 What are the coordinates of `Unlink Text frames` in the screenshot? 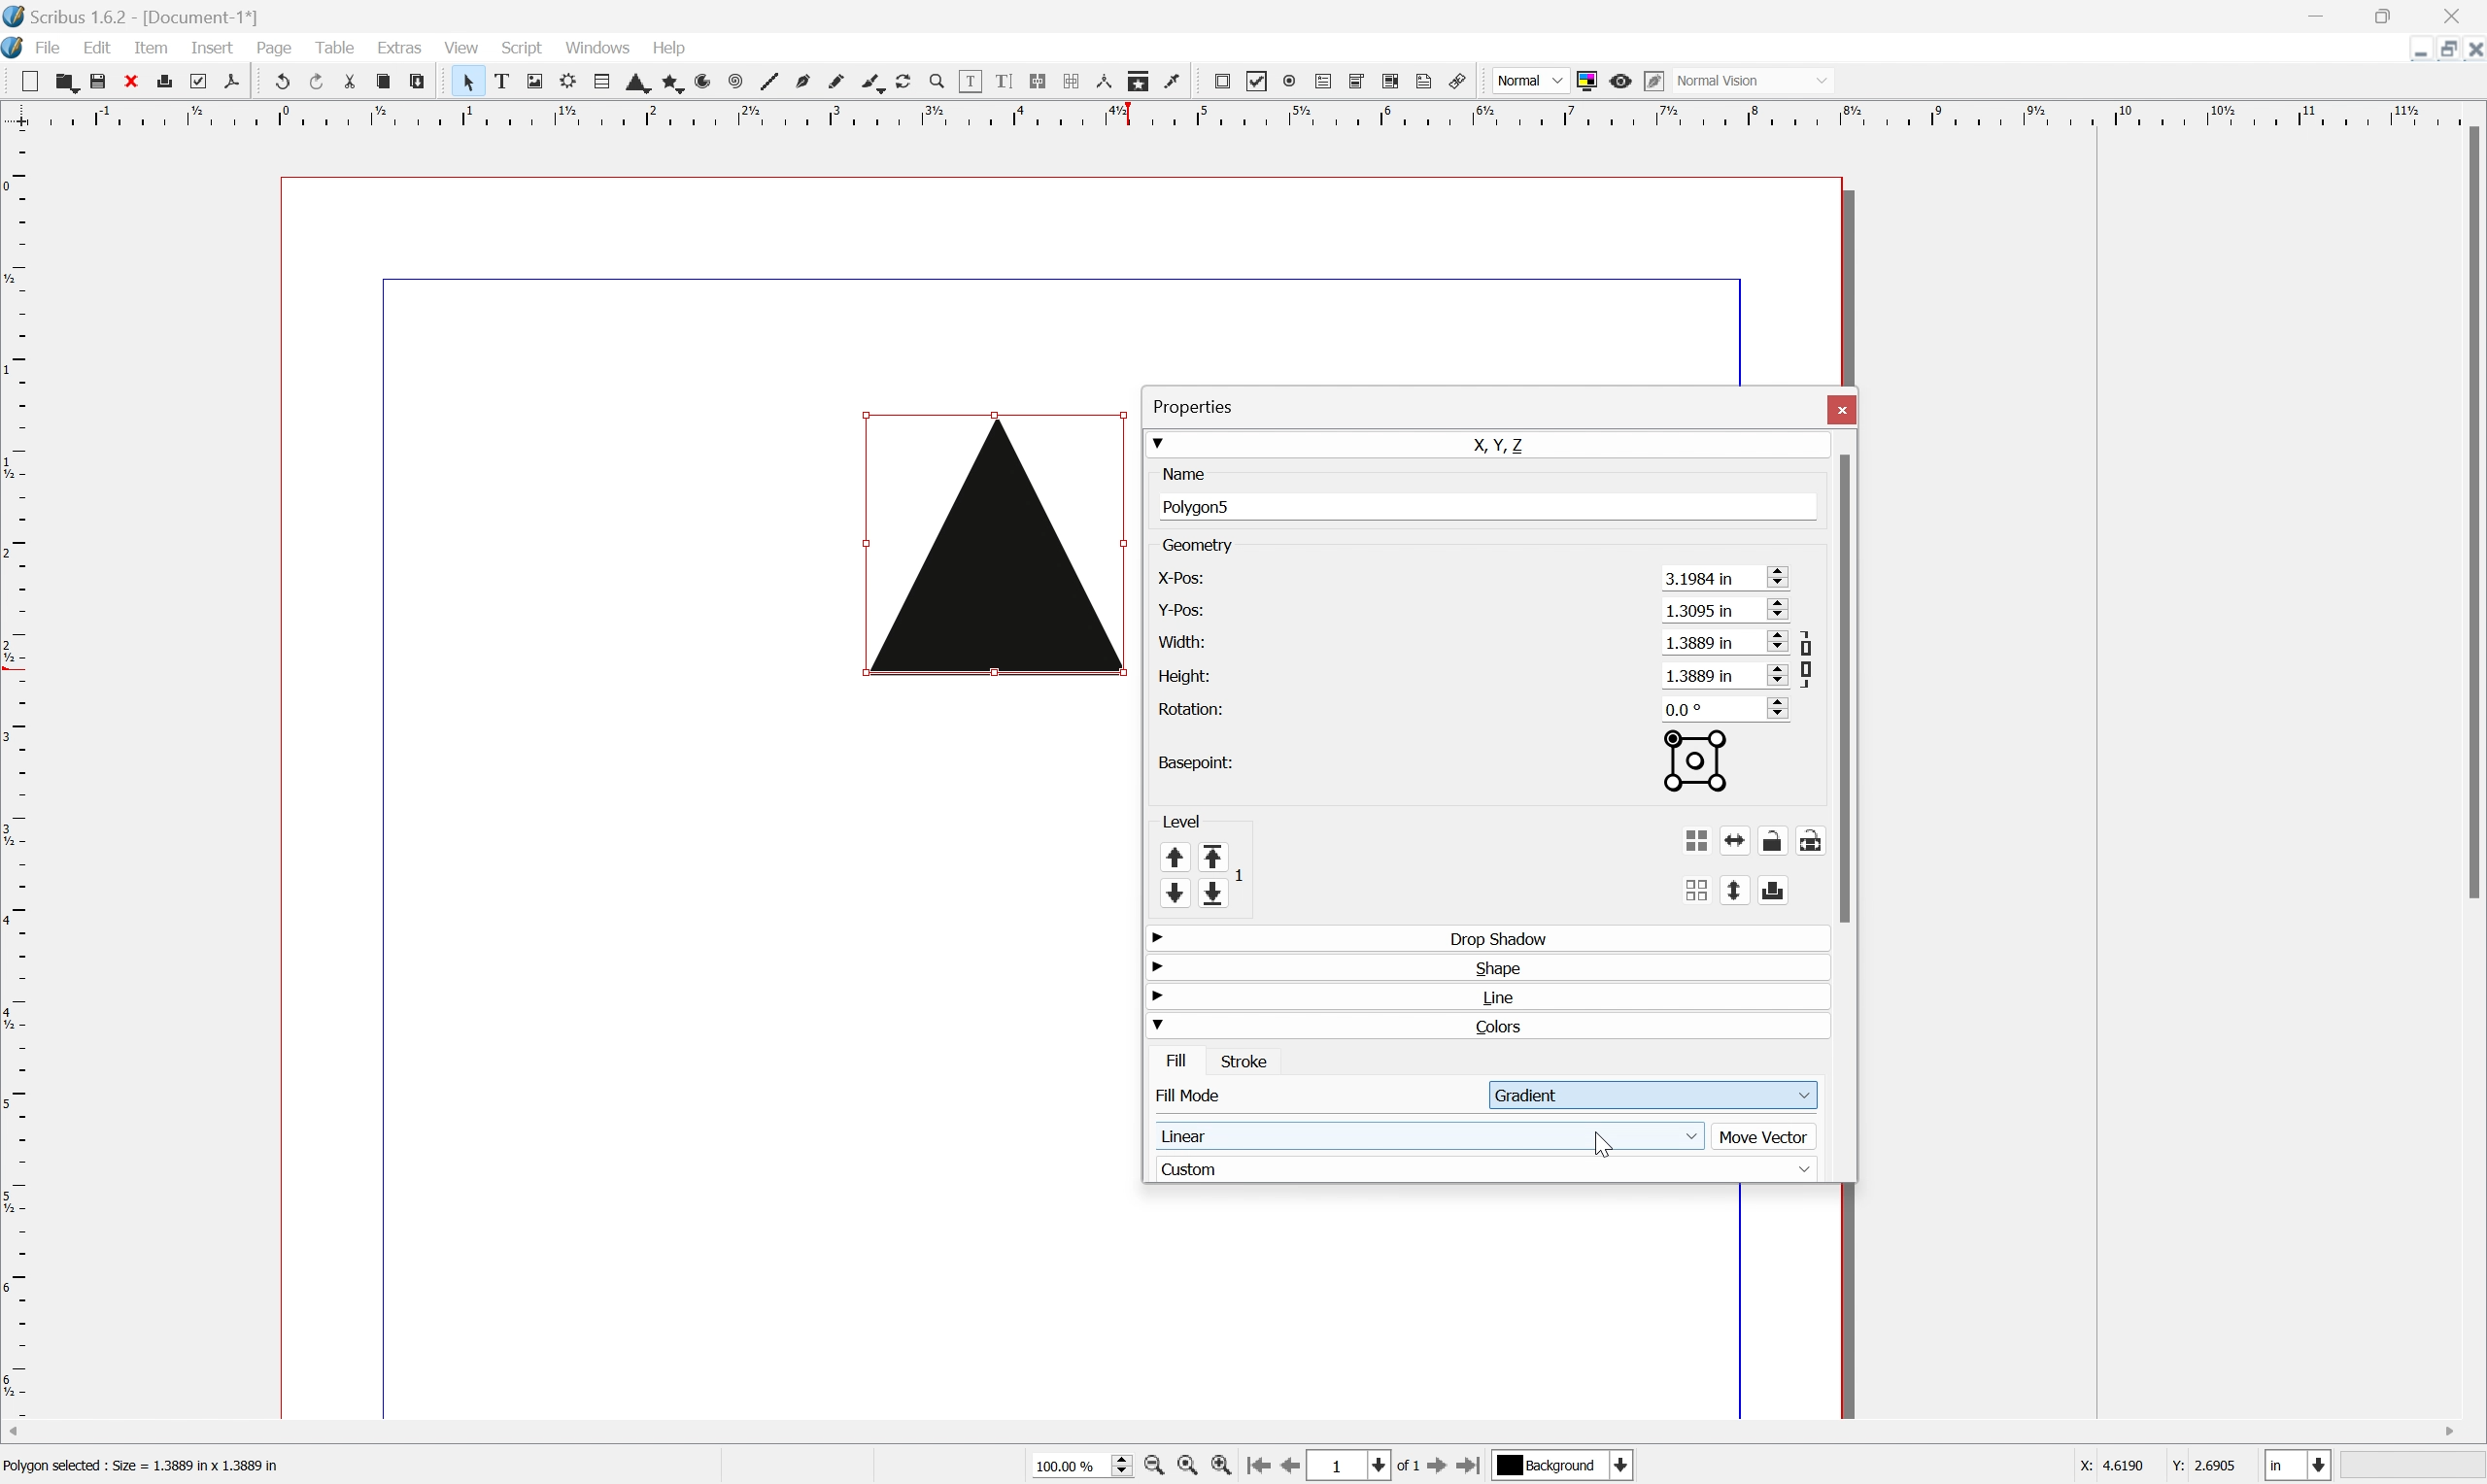 It's located at (1068, 81).